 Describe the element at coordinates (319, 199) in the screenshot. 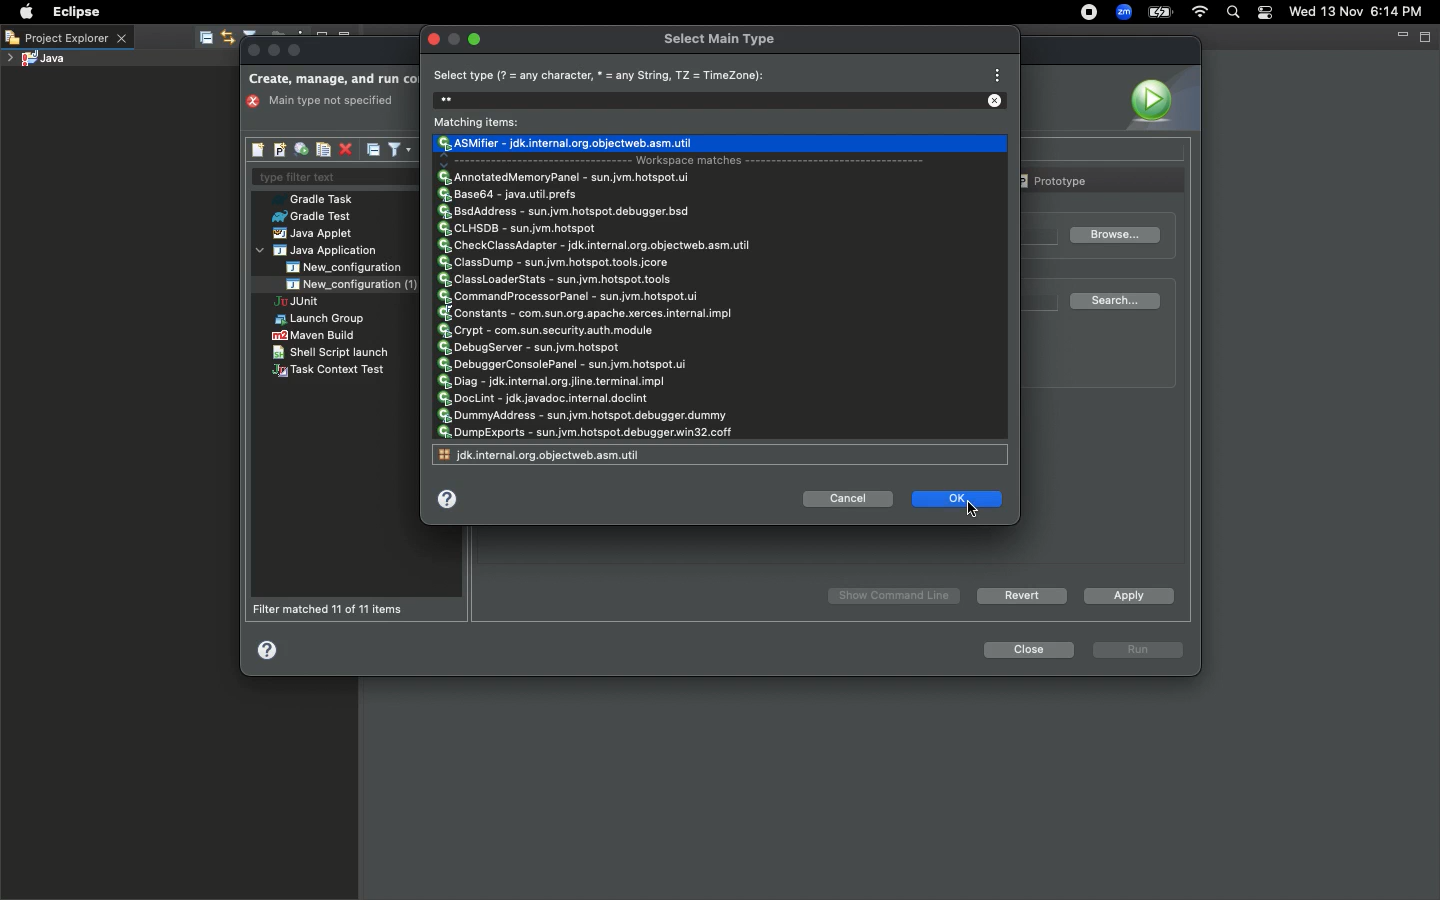

I see `Gradle task` at that location.